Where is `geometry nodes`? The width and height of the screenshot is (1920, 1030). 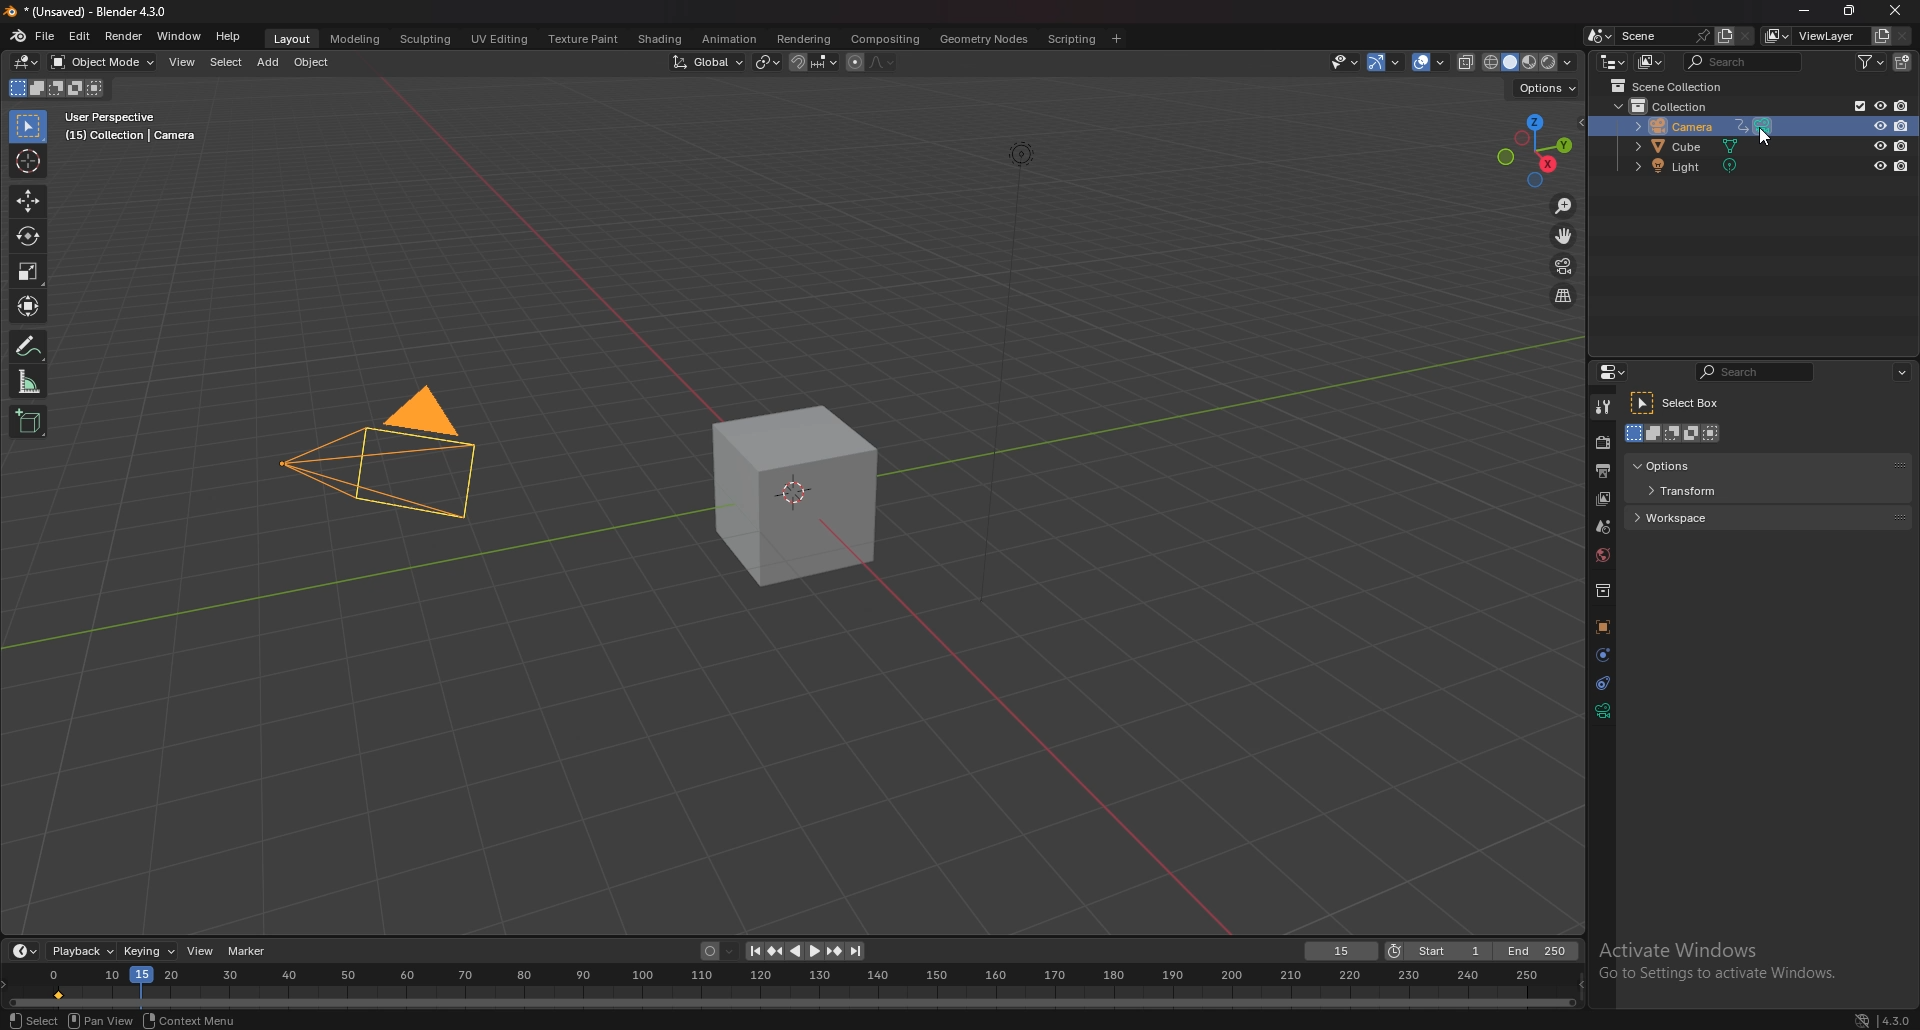
geometry nodes is located at coordinates (982, 38).